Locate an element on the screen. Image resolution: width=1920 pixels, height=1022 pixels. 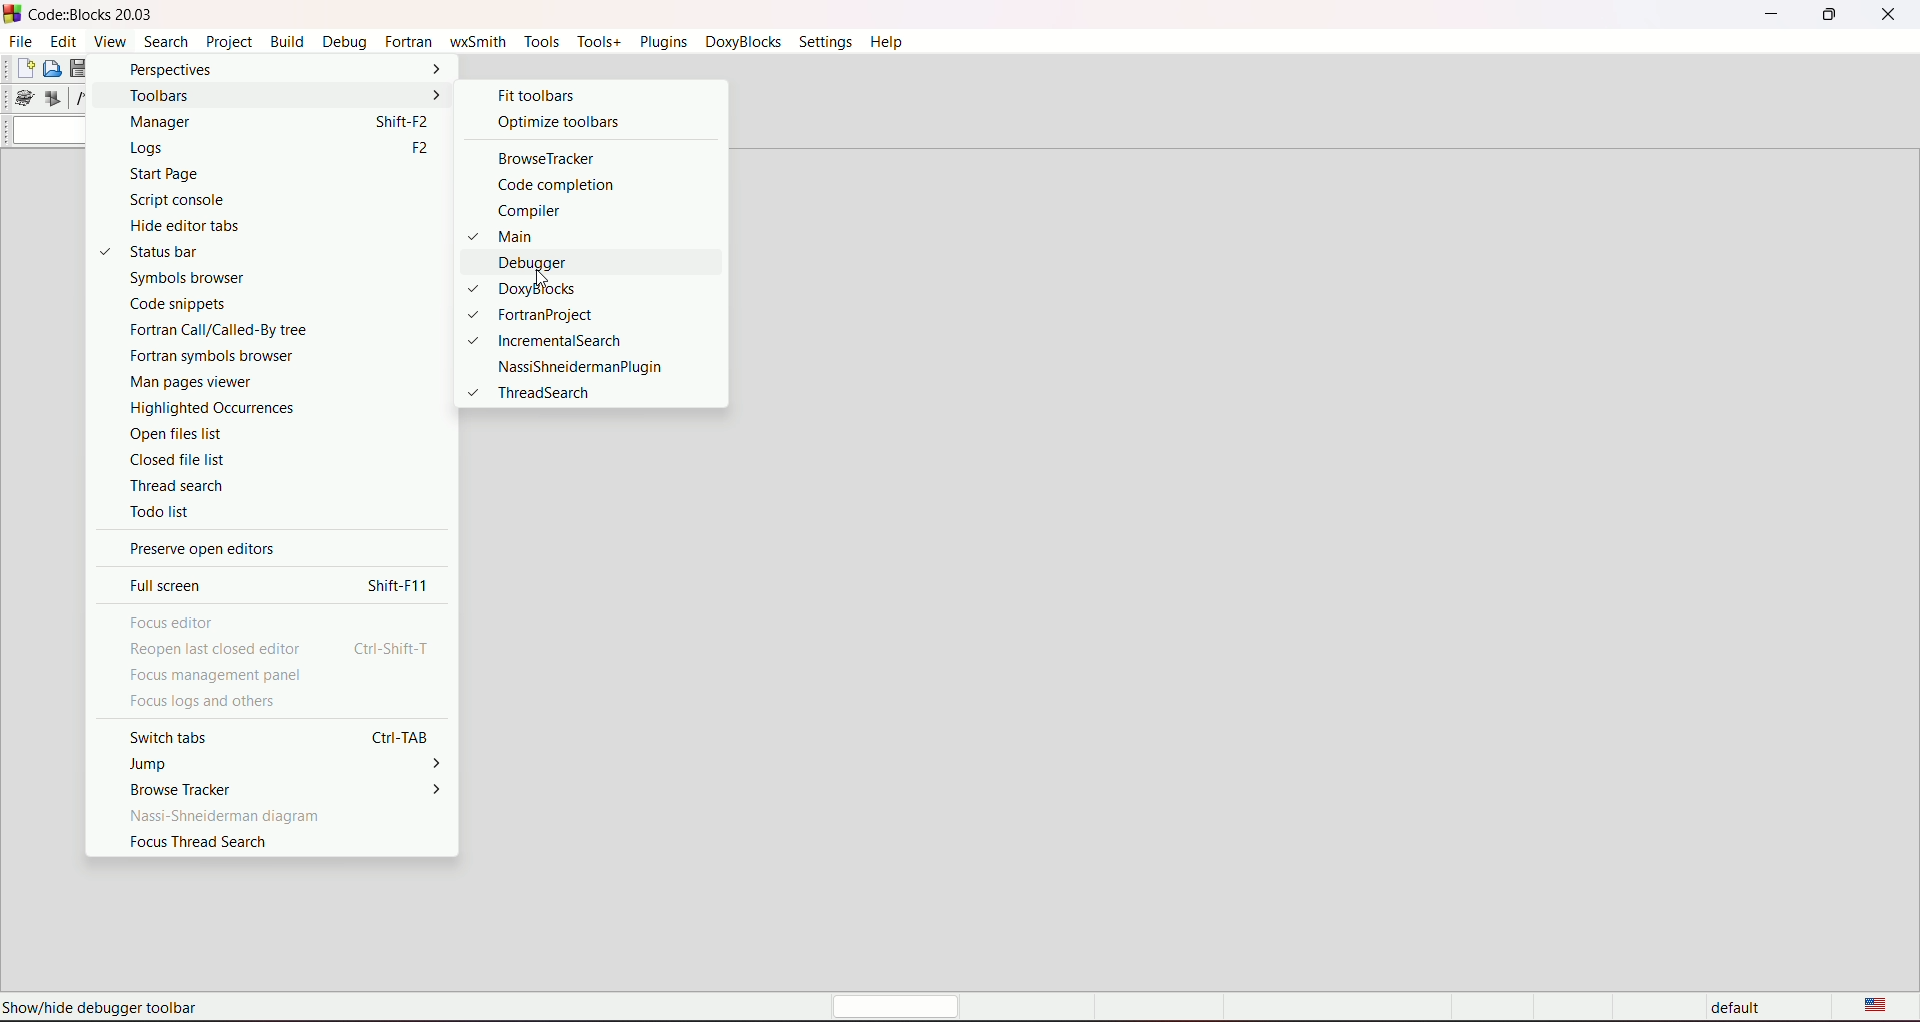
focus thread search is located at coordinates (199, 842).